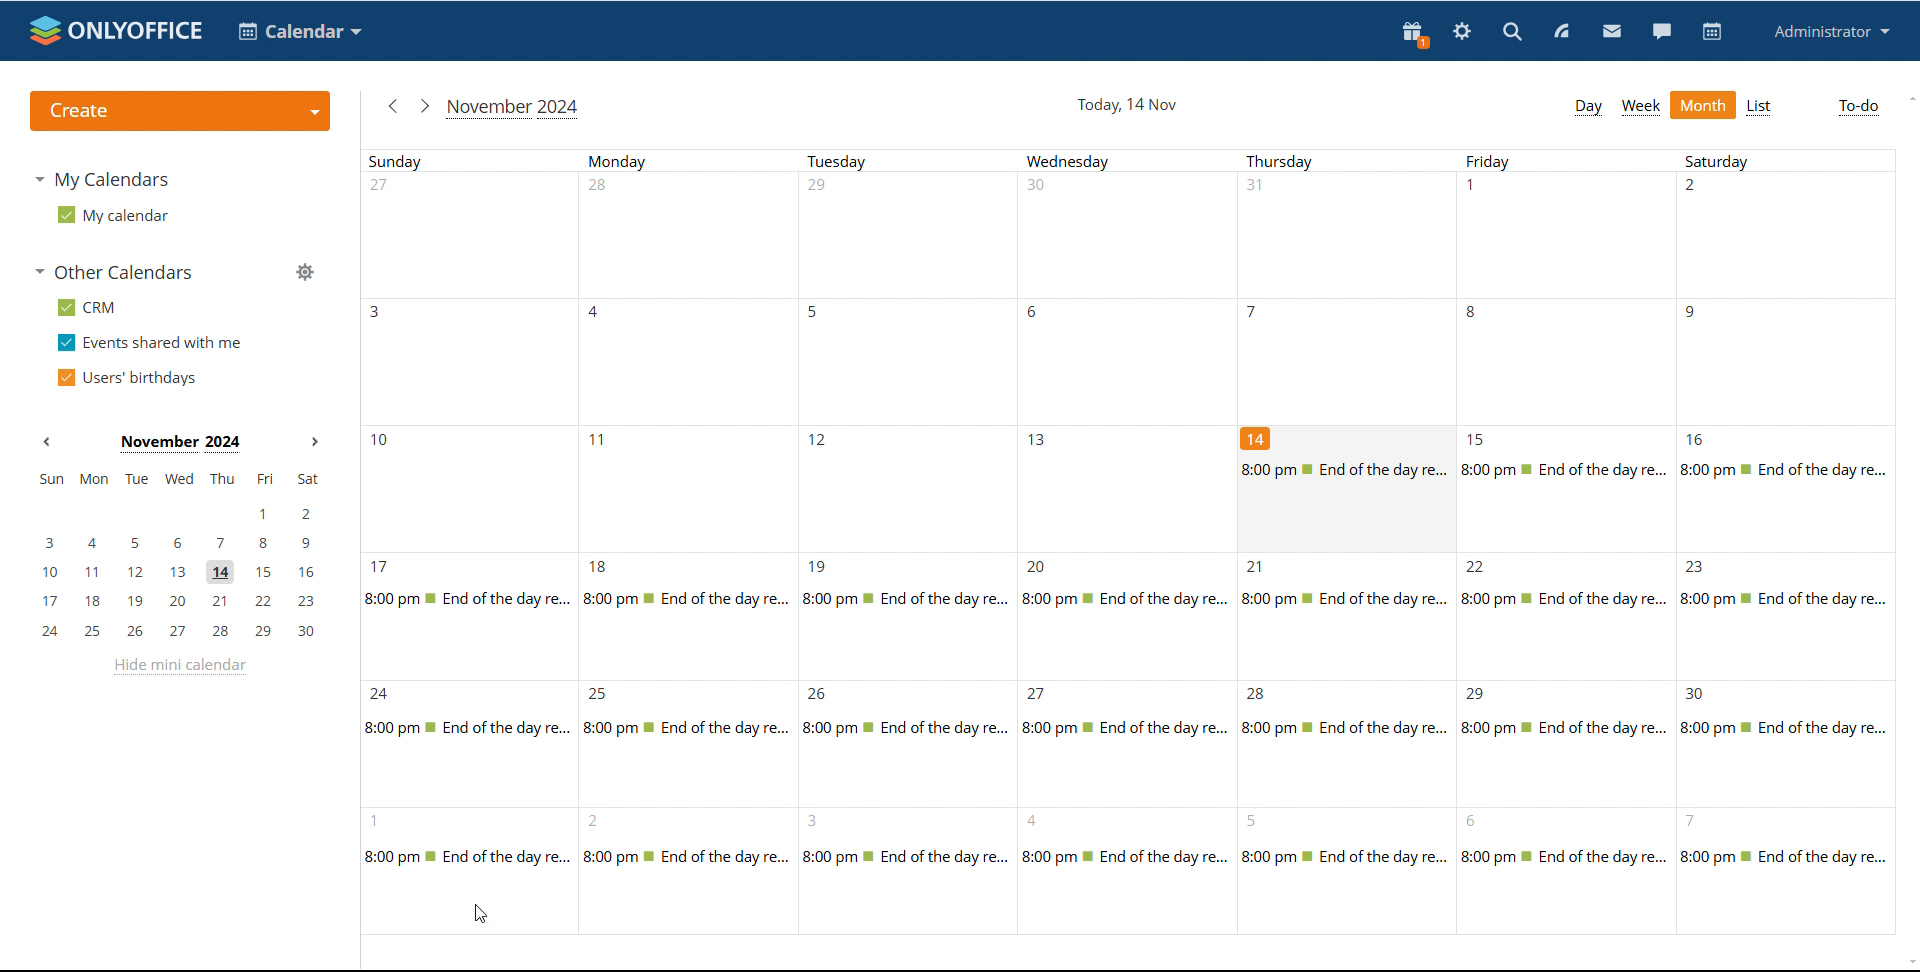  I want to click on my calendar, so click(111, 215).